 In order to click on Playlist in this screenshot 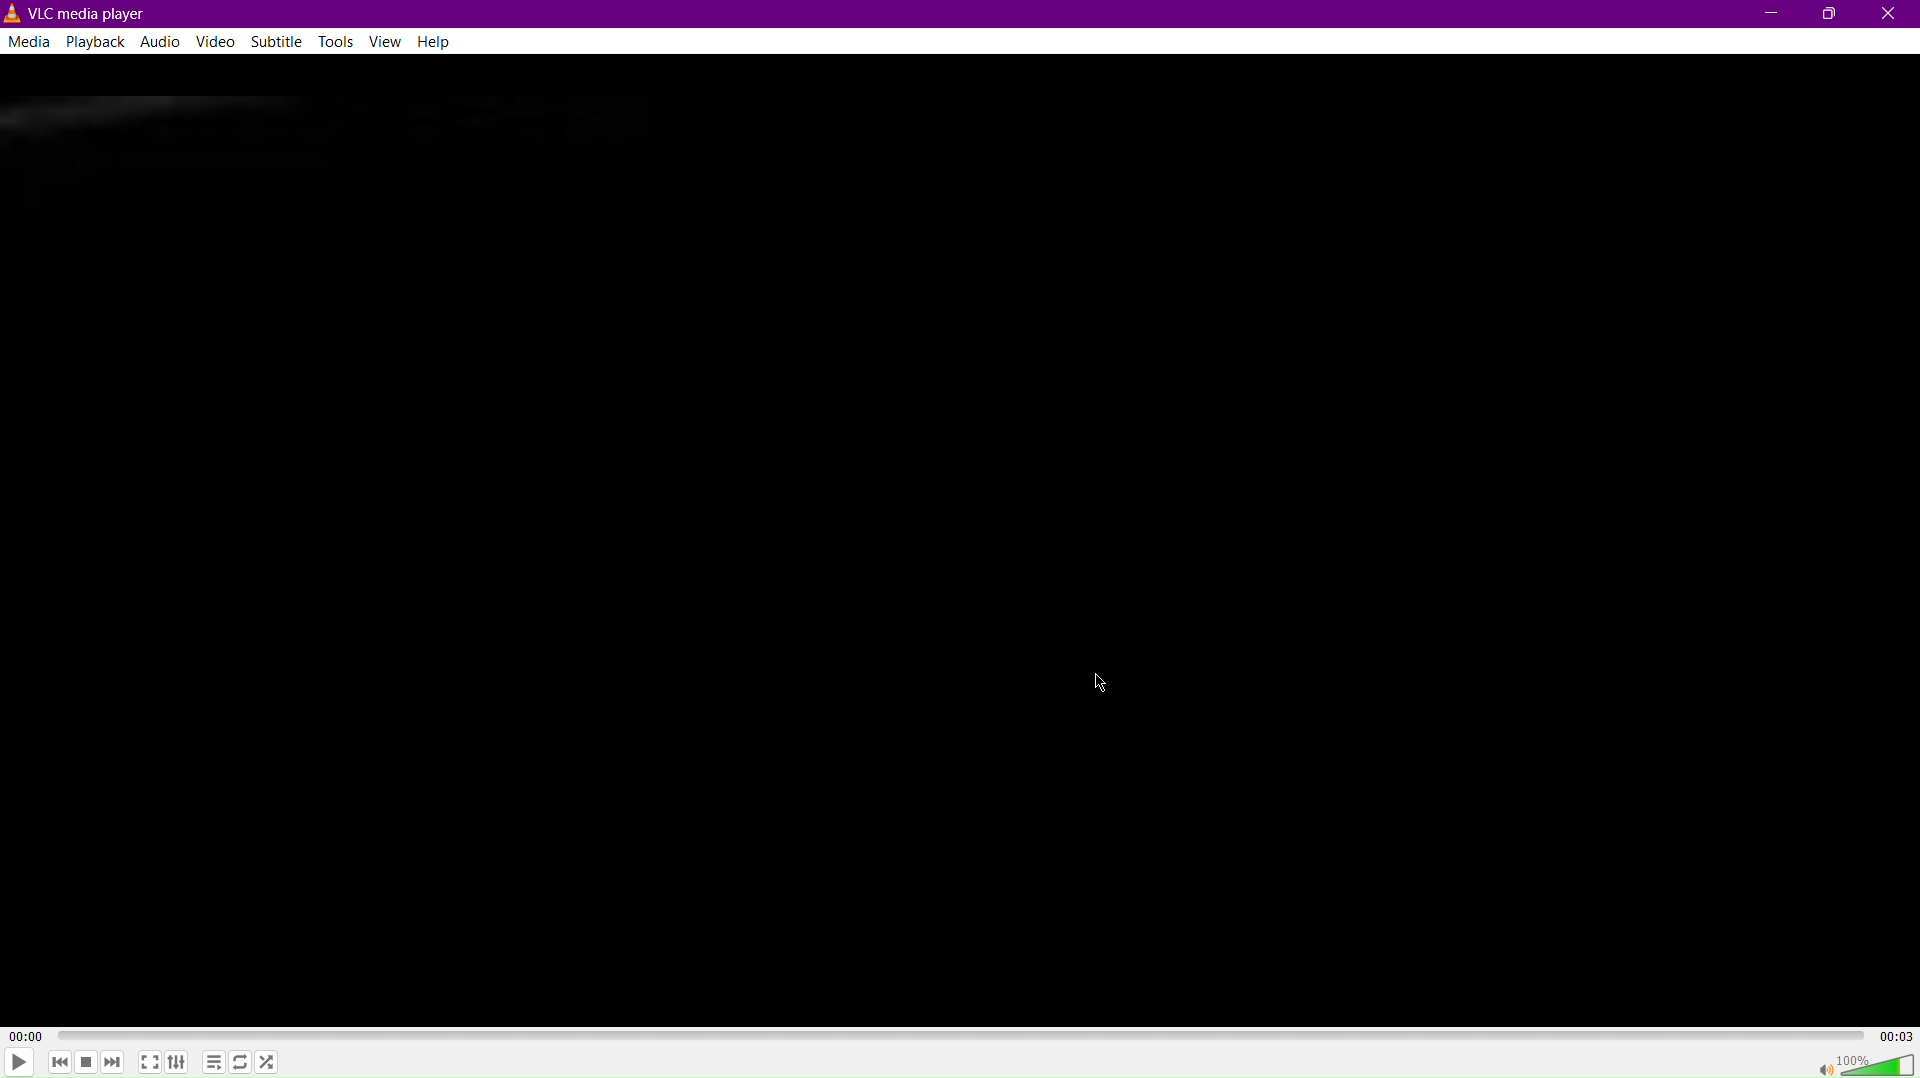, I will do `click(217, 1062)`.